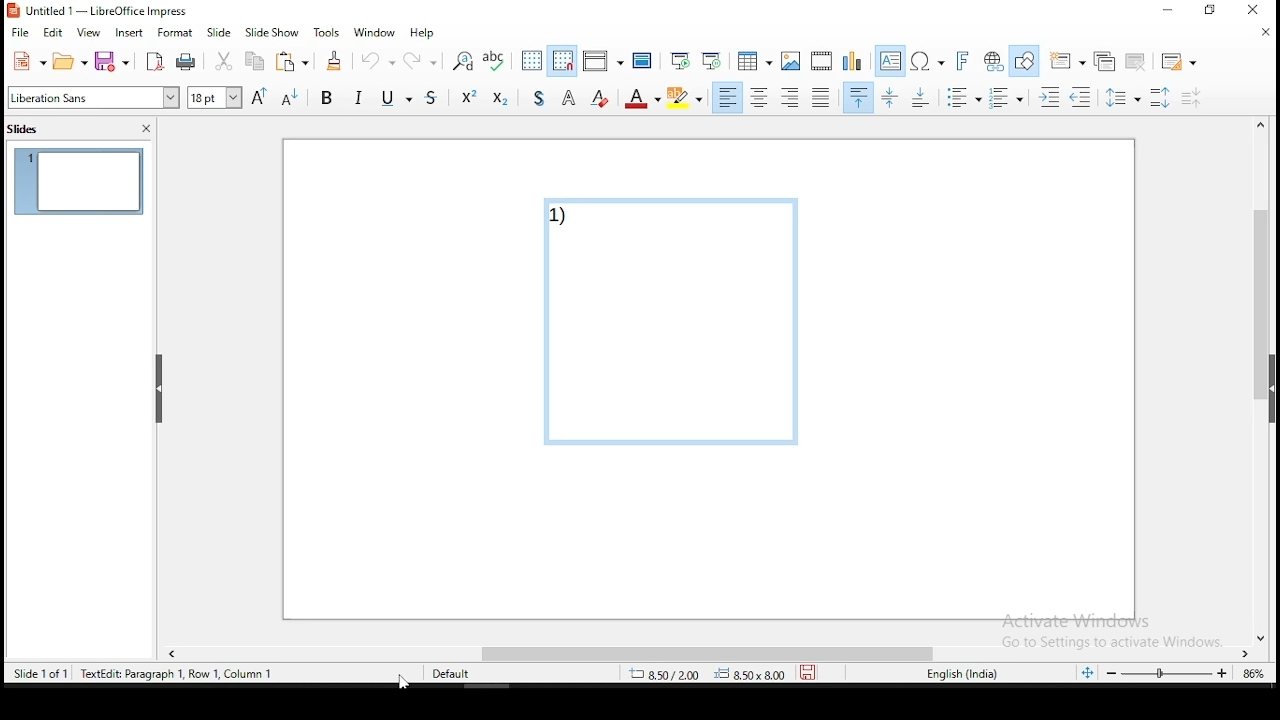 The width and height of the screenshot is (1280, 720). I want to click on insert chart, so click(852, 60).